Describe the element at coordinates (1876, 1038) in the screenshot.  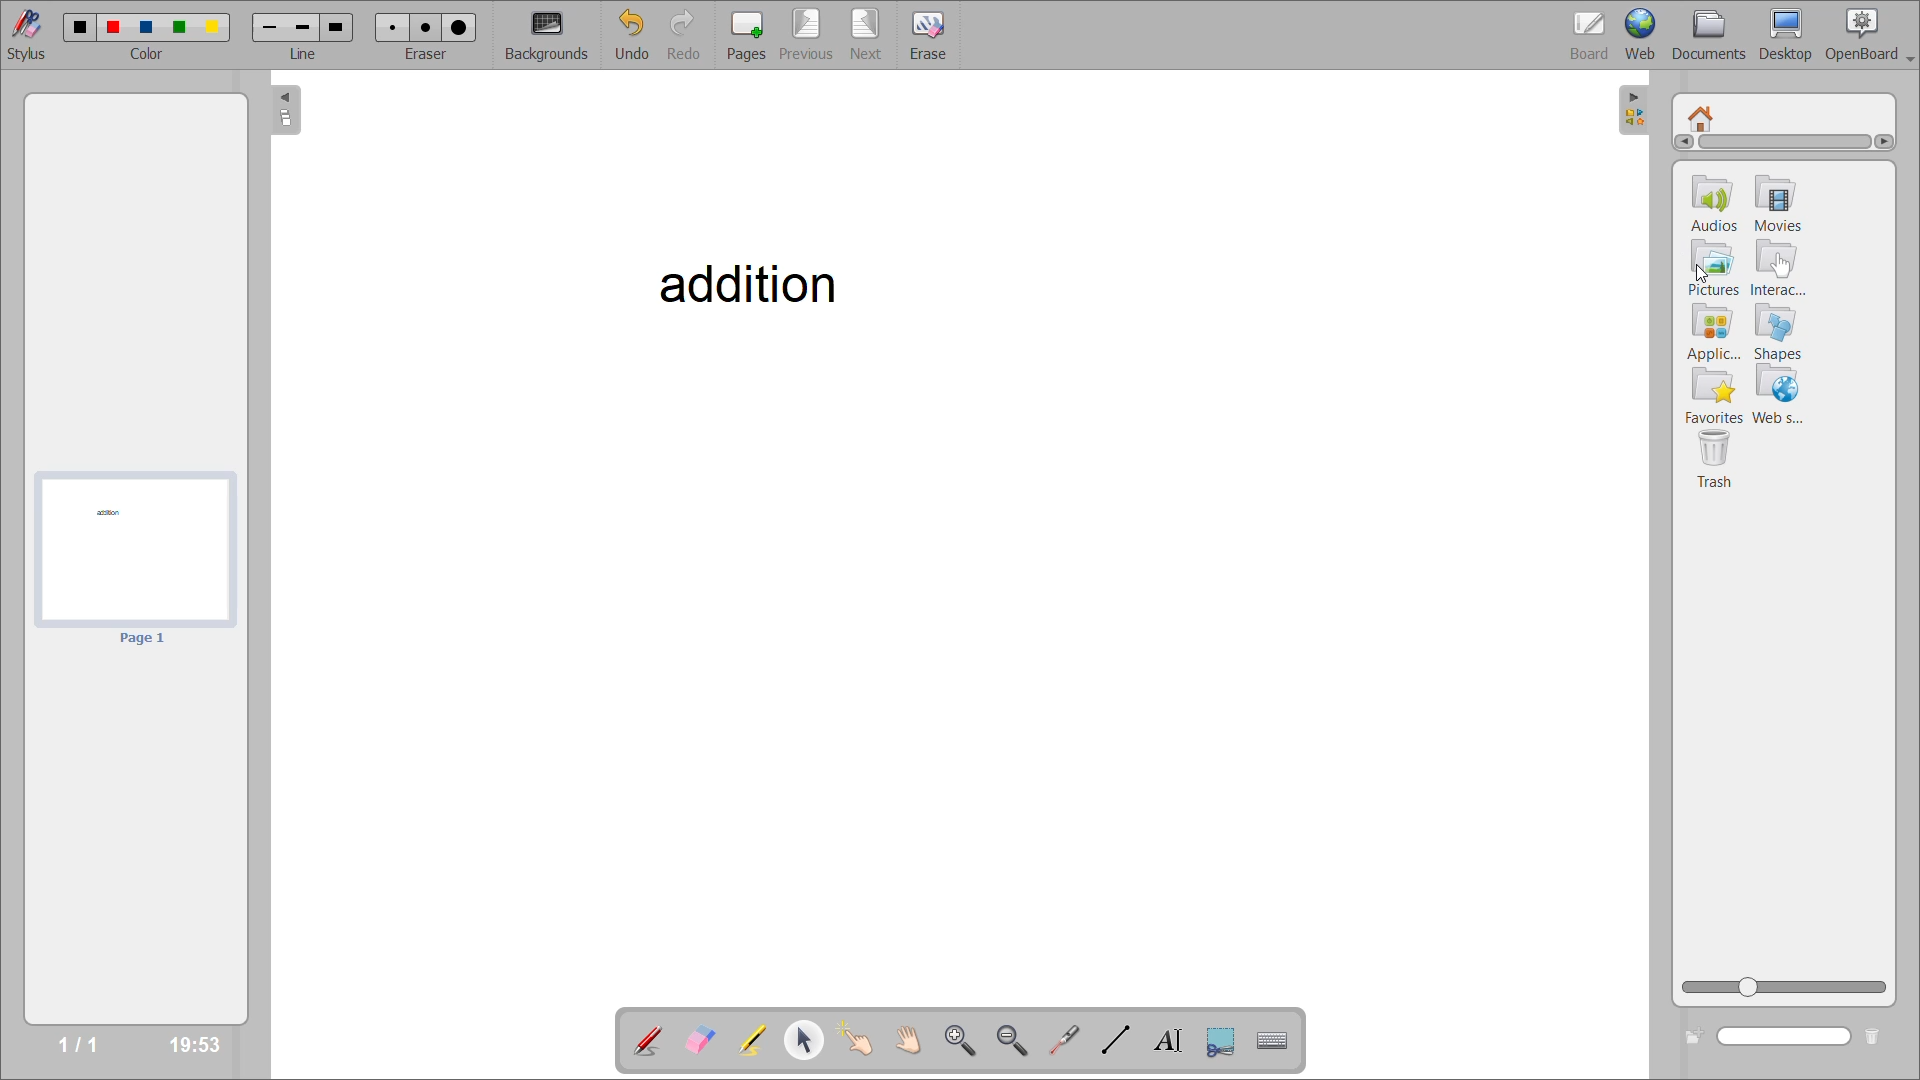
I see `delete` at that location.